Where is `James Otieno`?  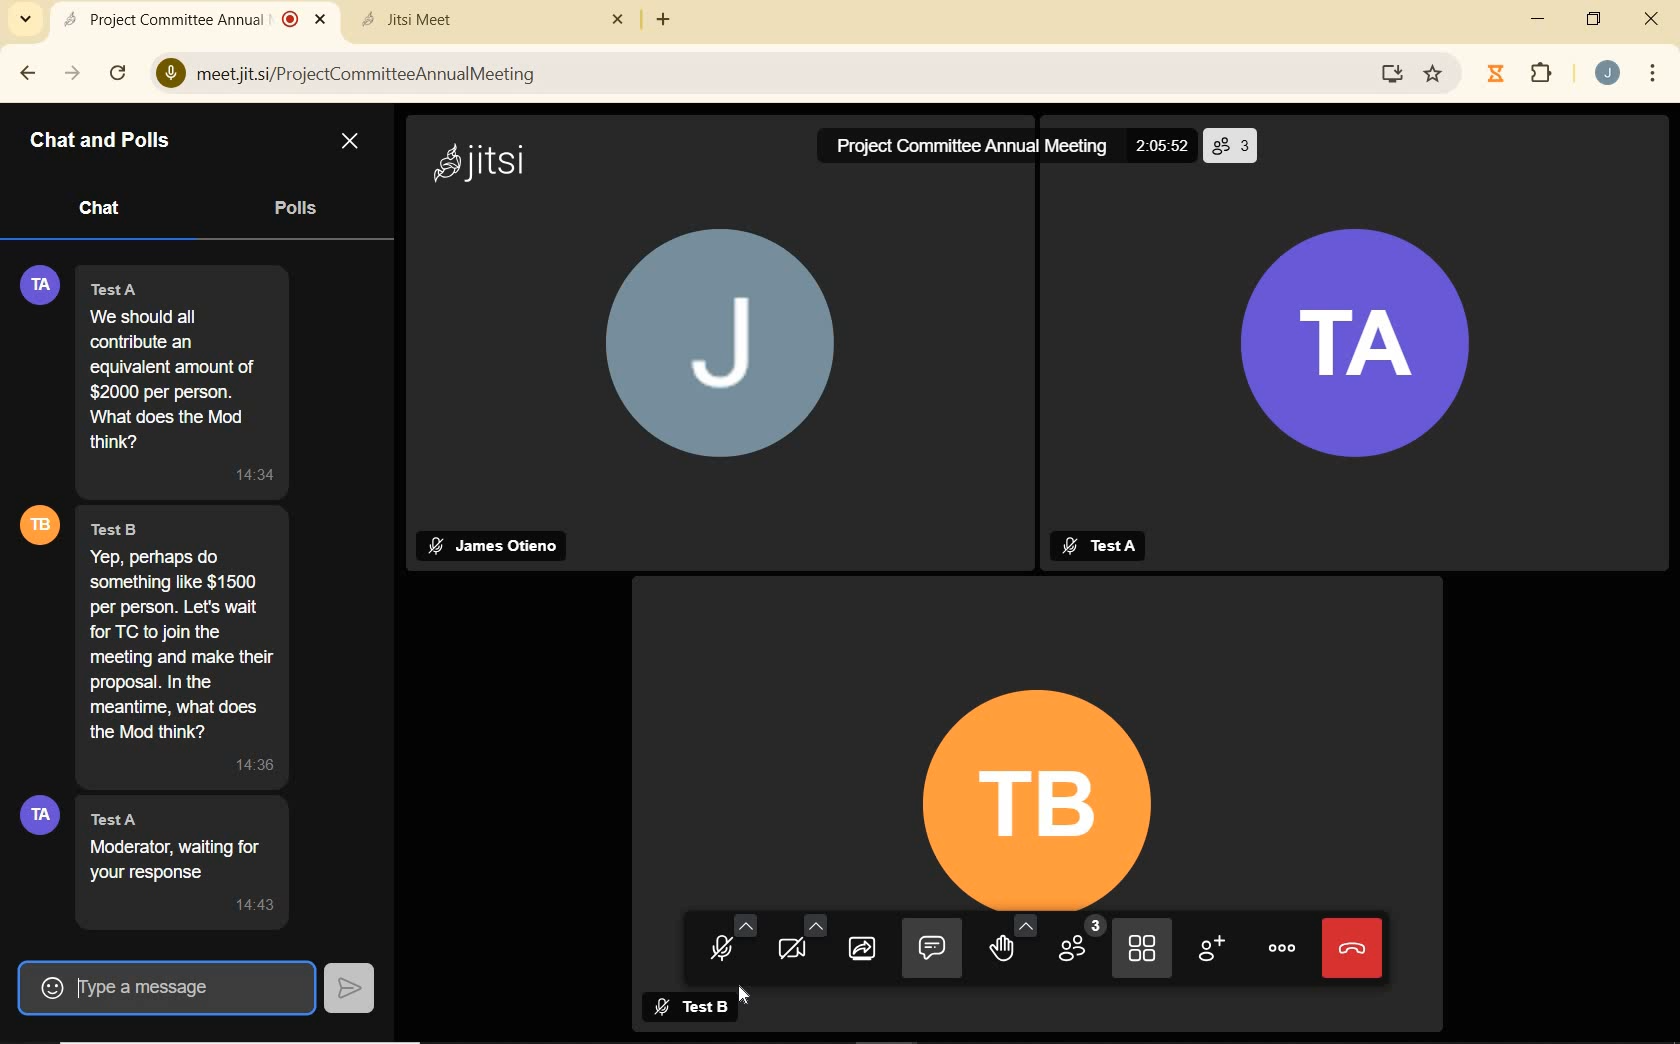
James Otieno is located at coordinates (492, 549).